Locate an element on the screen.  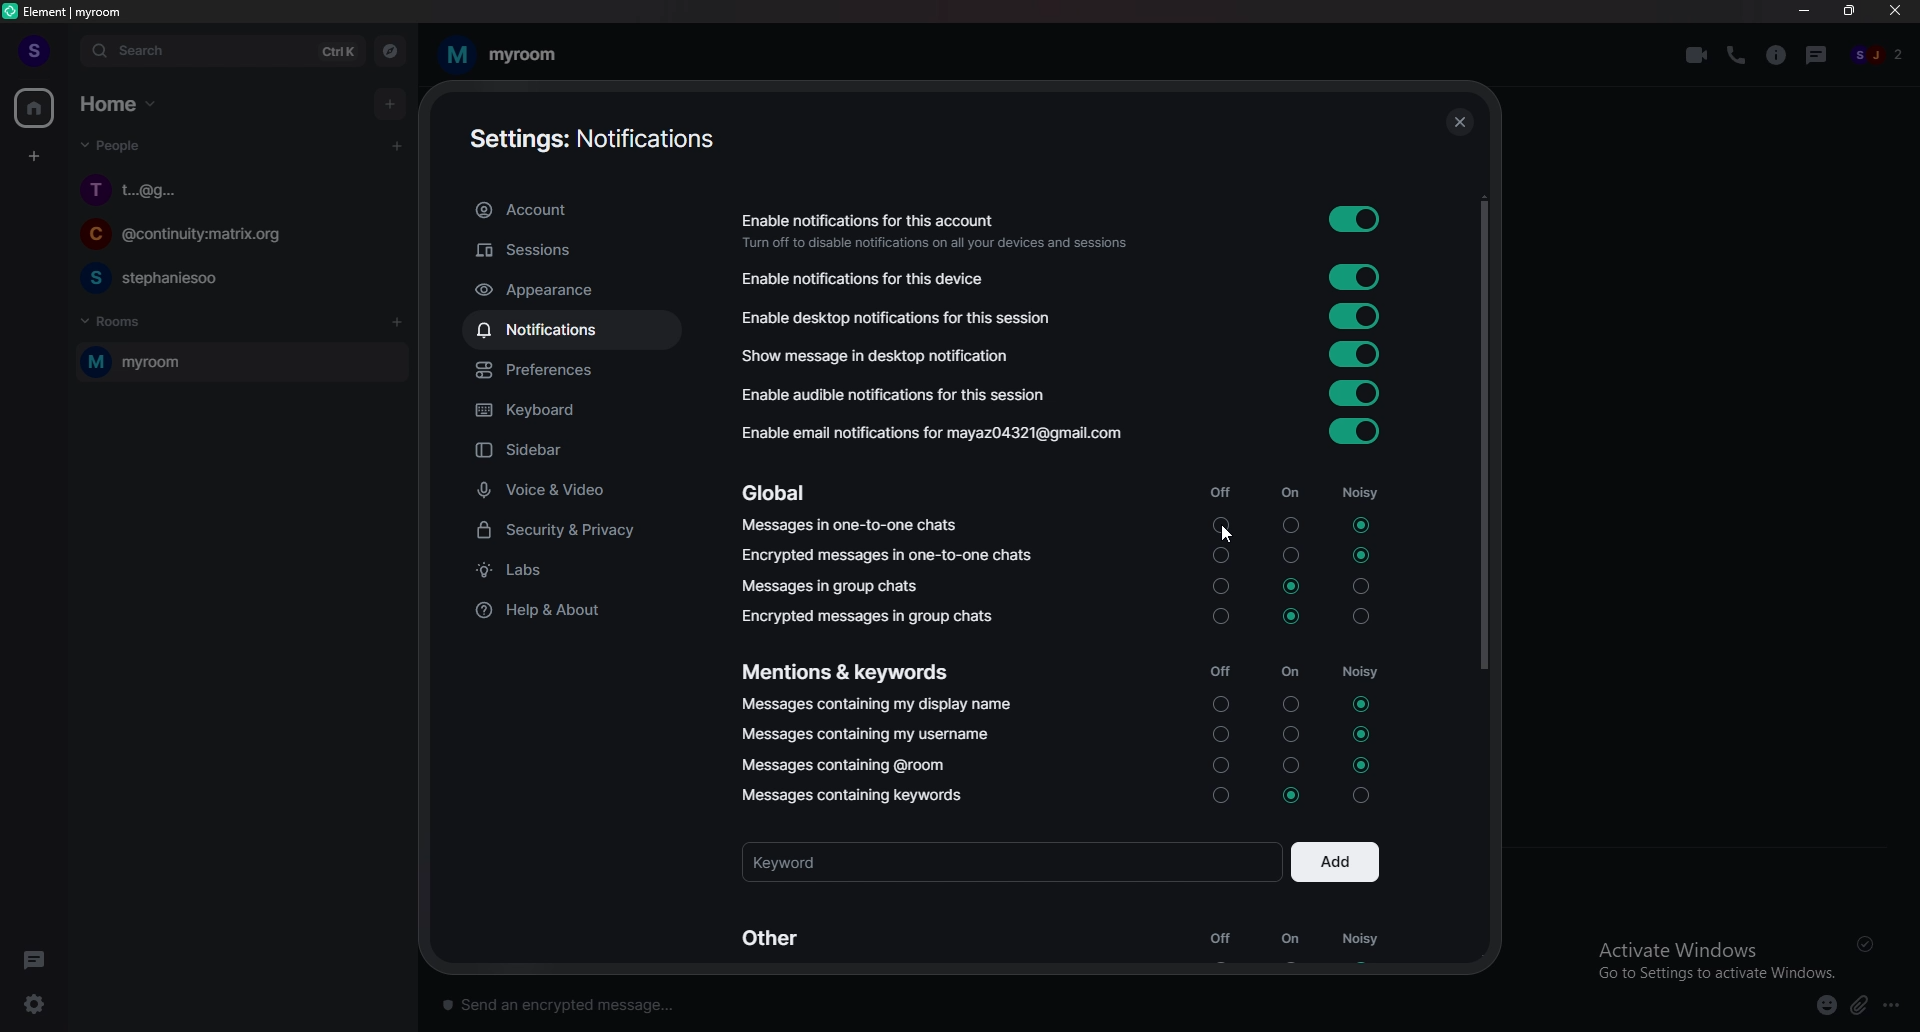
help and about is located at coordinates (571, 608).